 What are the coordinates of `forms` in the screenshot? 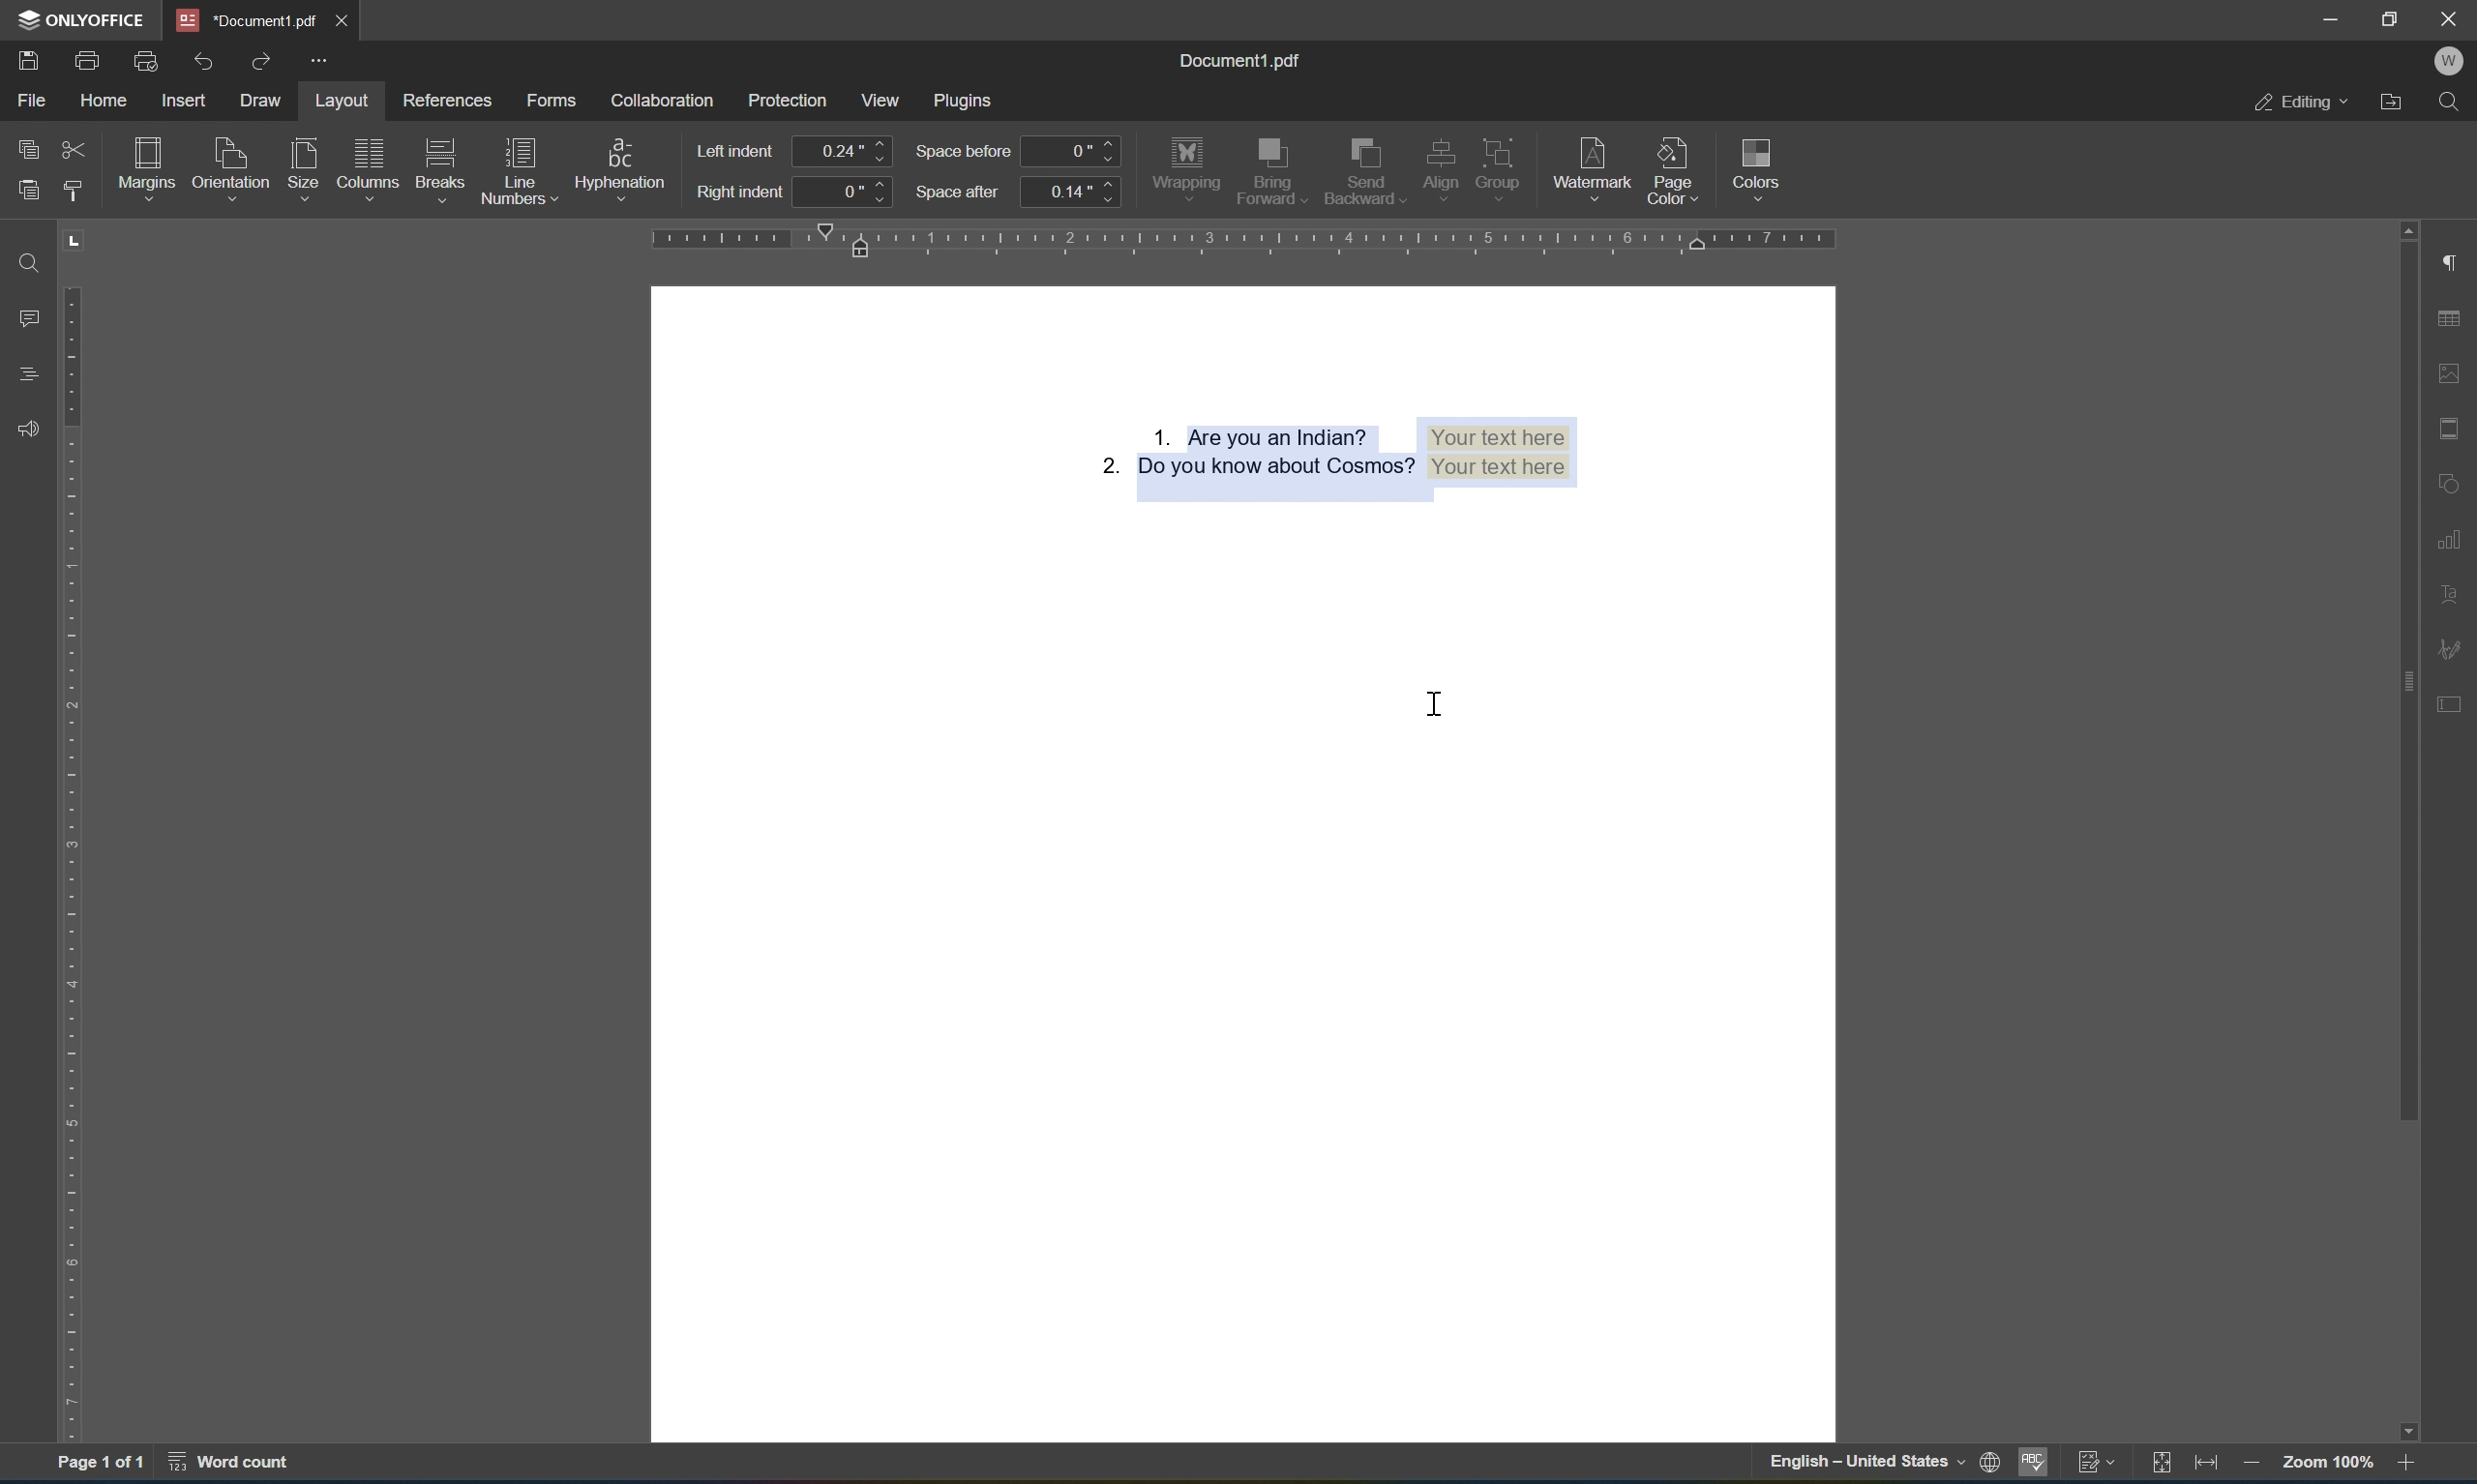 It's located at (557, 104).